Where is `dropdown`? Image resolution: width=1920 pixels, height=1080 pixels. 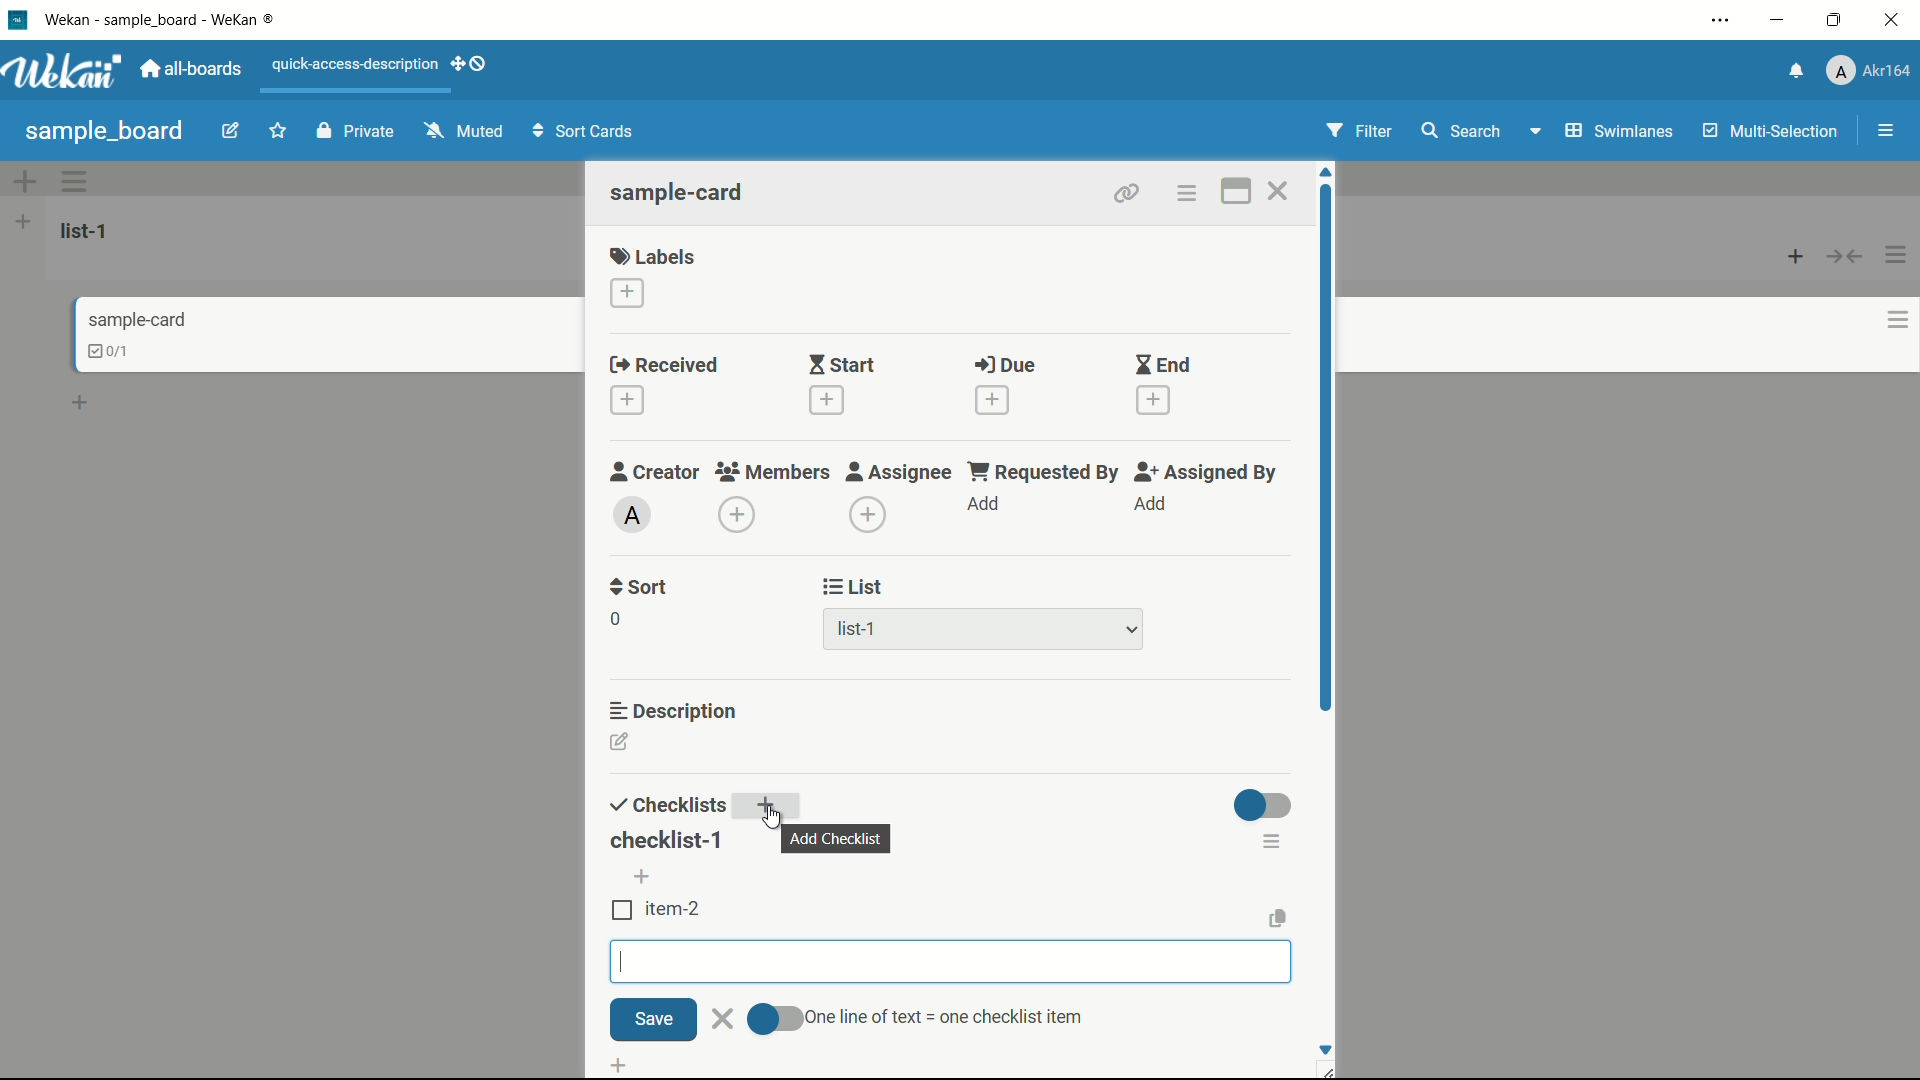 dropdown is located at coordinates (1534, 135).